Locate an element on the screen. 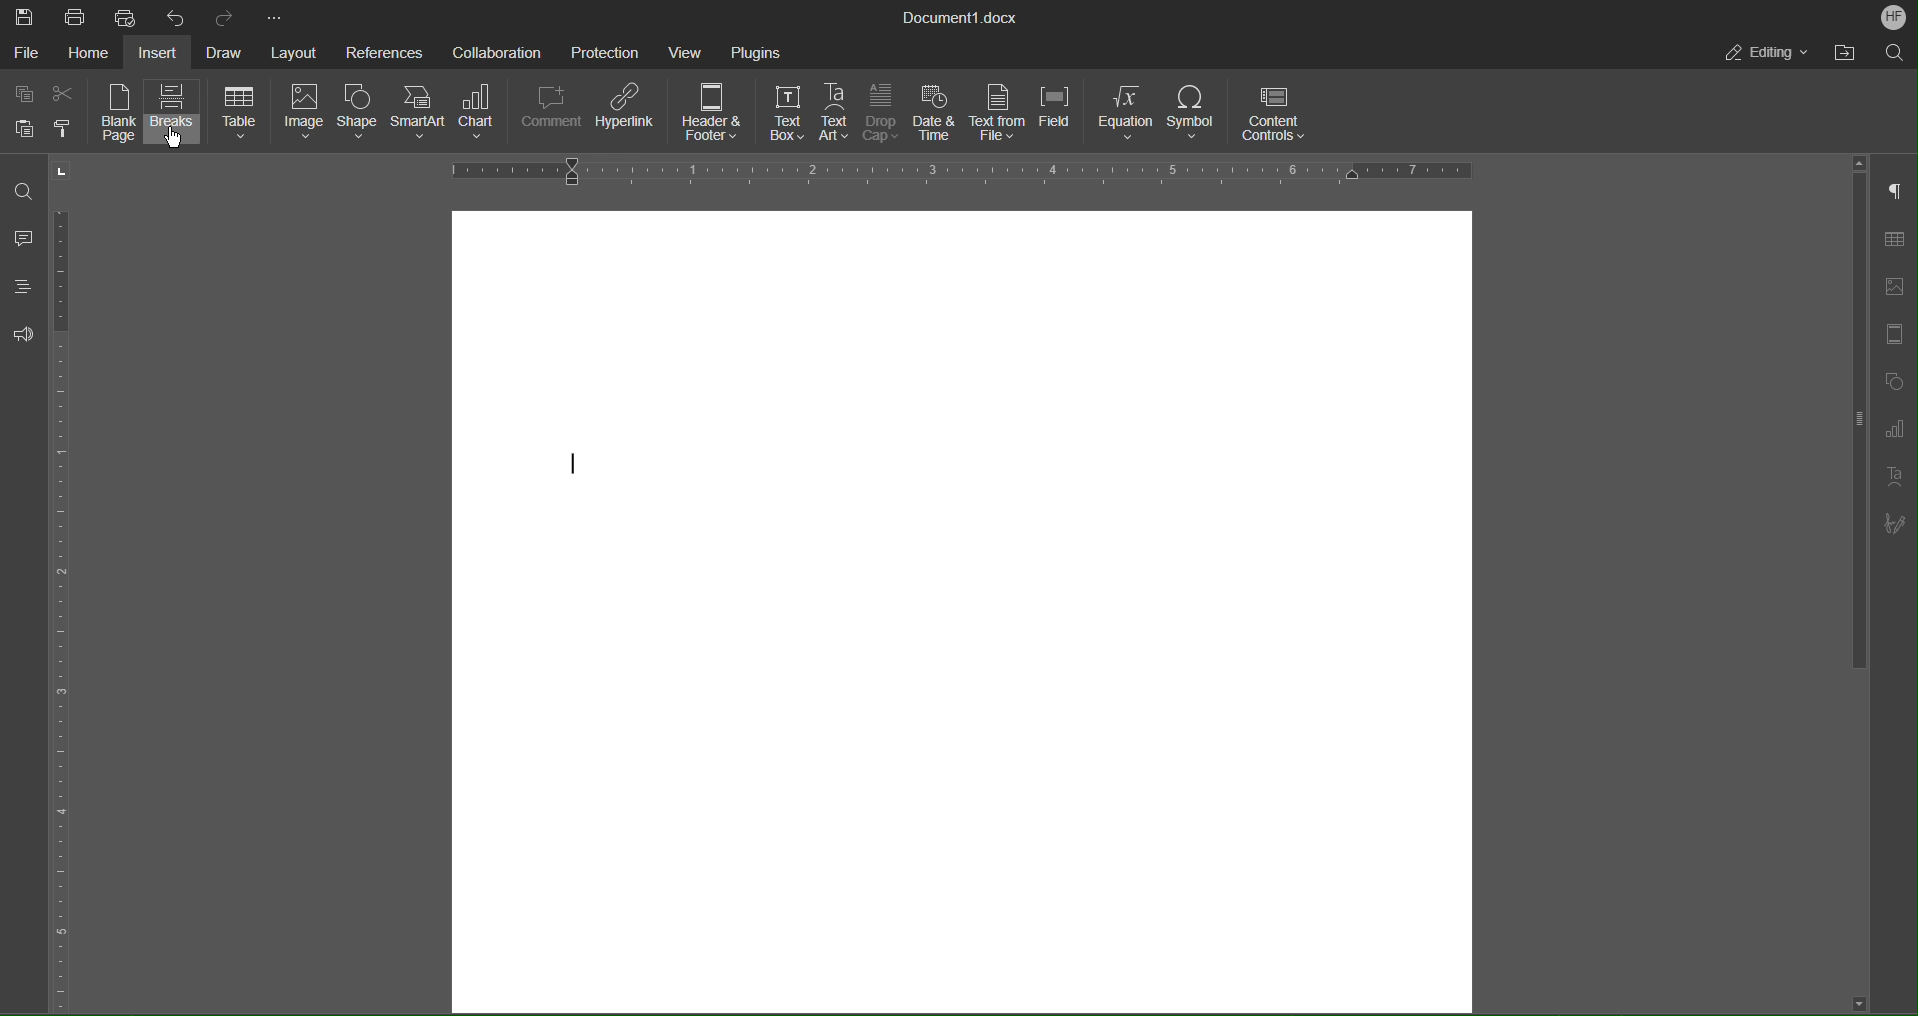  Text Box is located at coordinates (785, 114).